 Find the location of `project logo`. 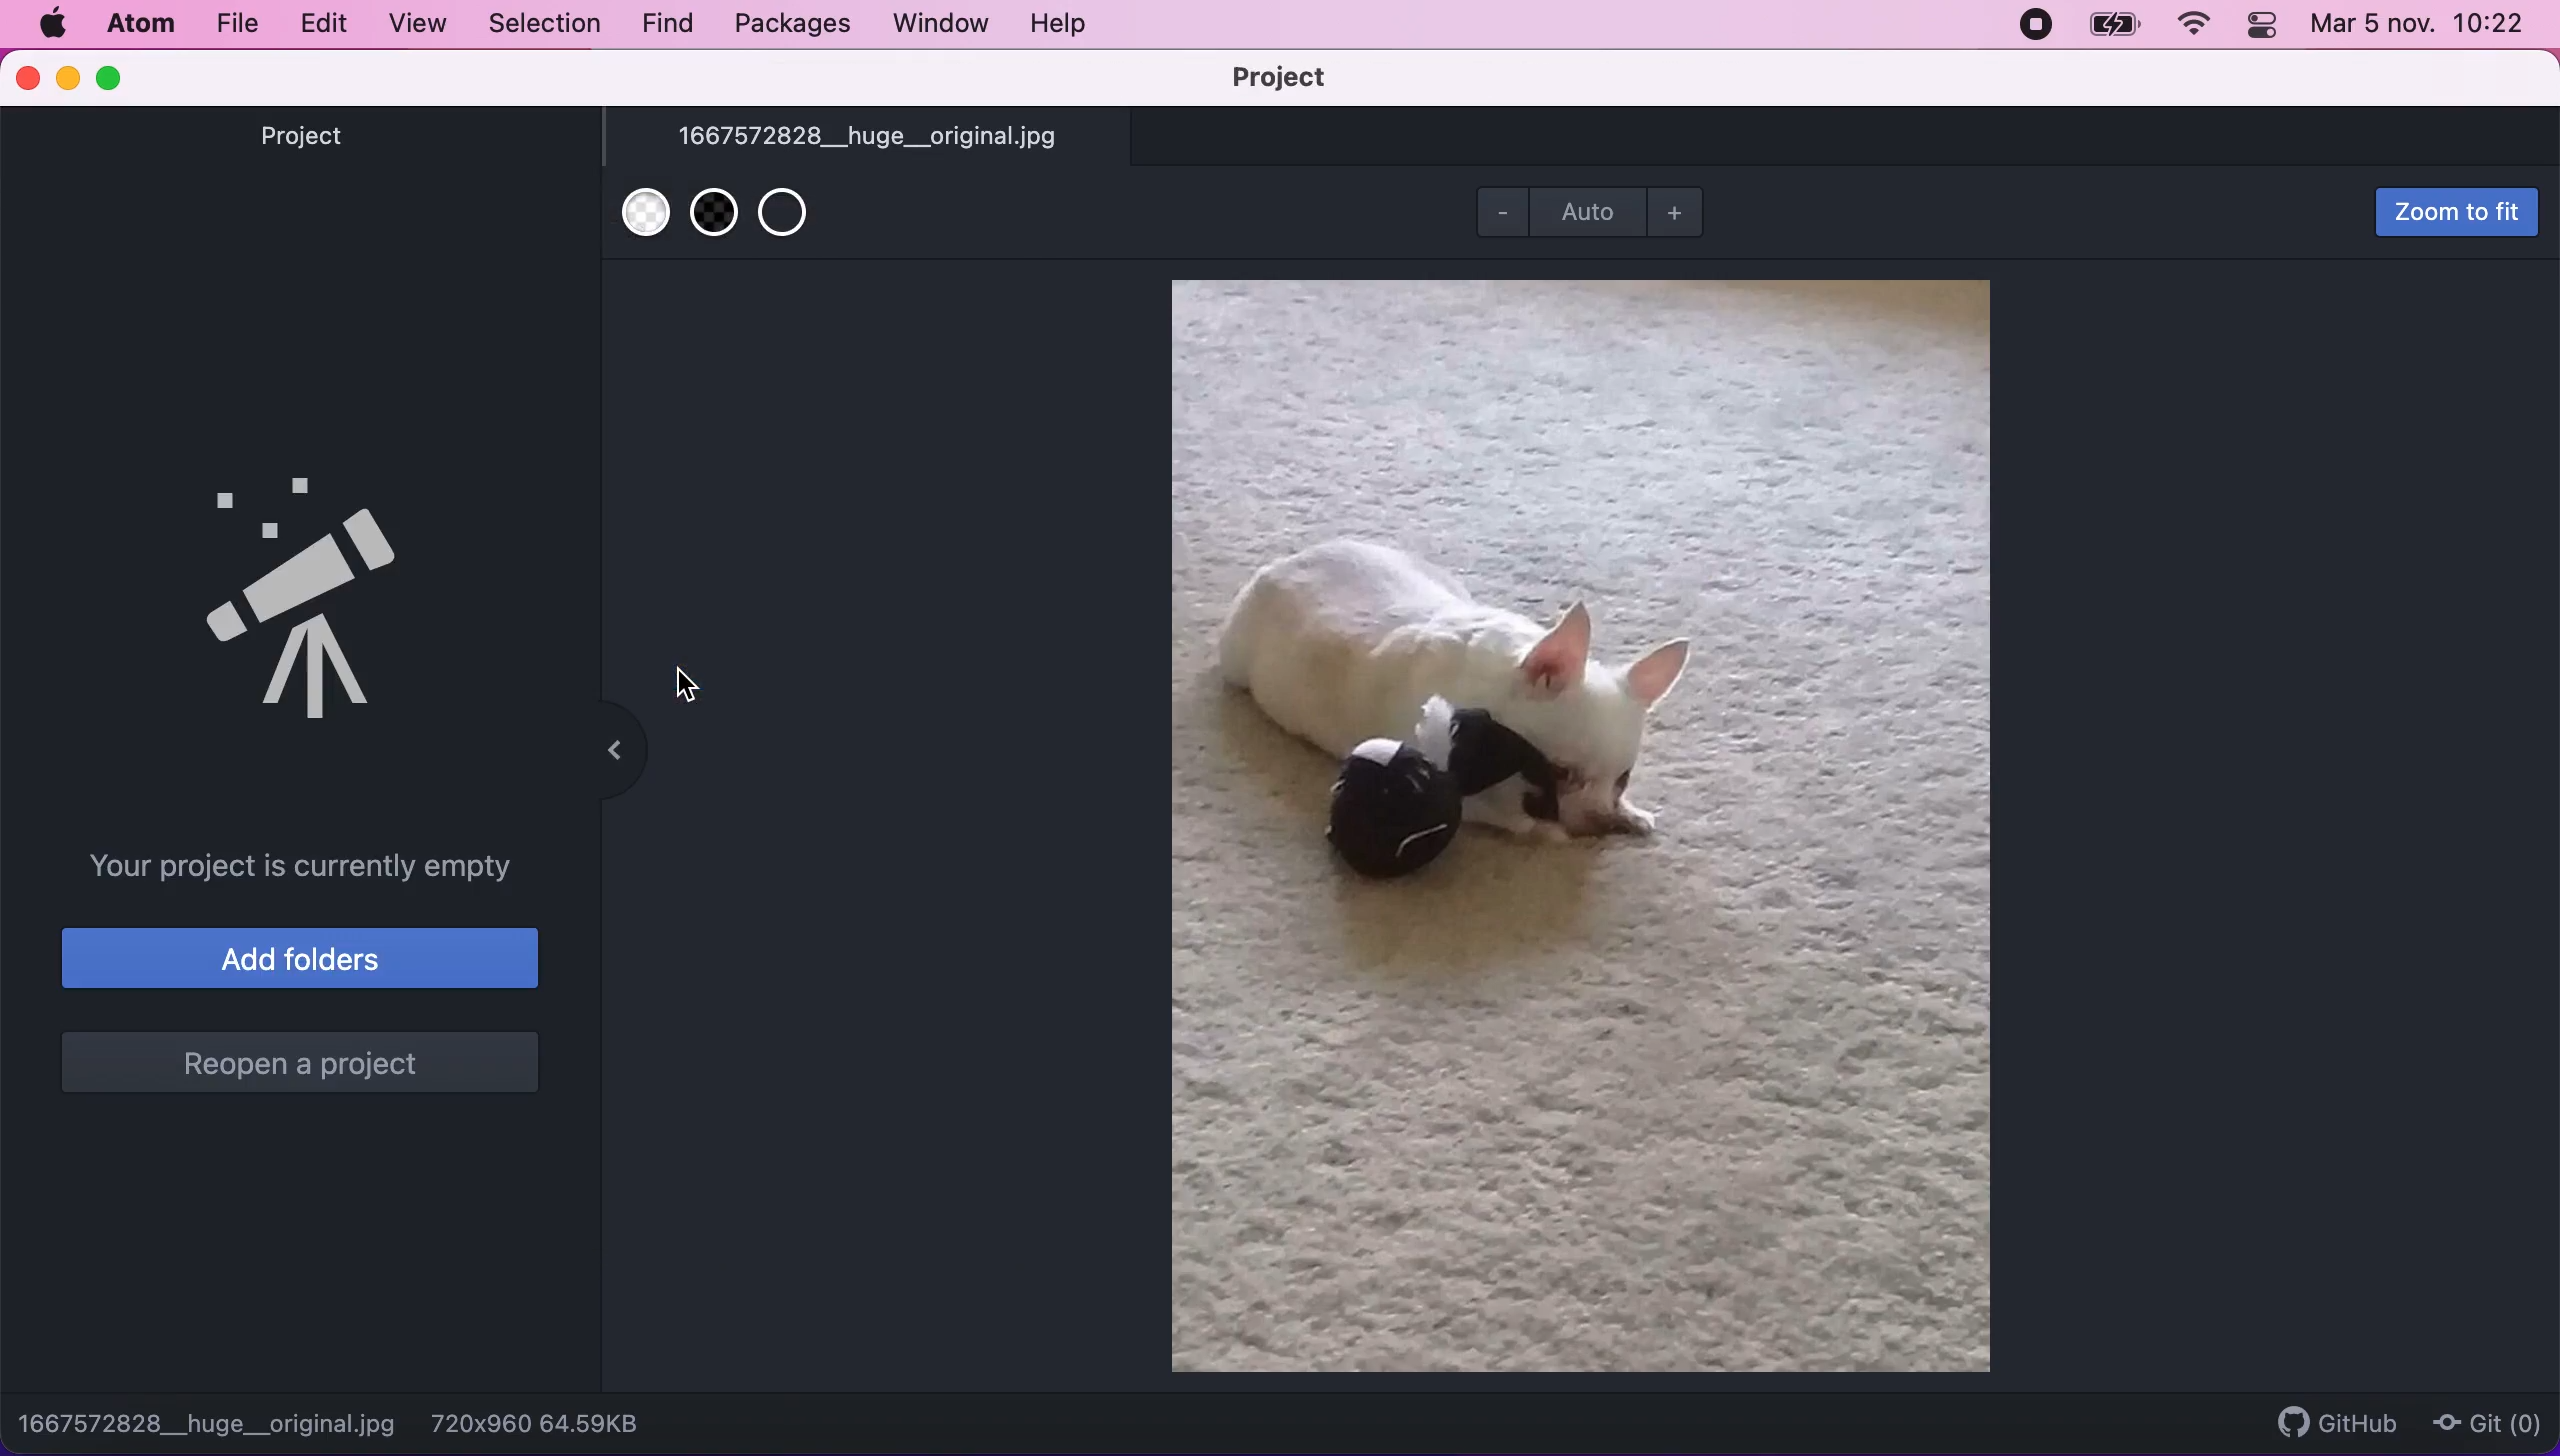

project logo is located at coordinates (330, 590).